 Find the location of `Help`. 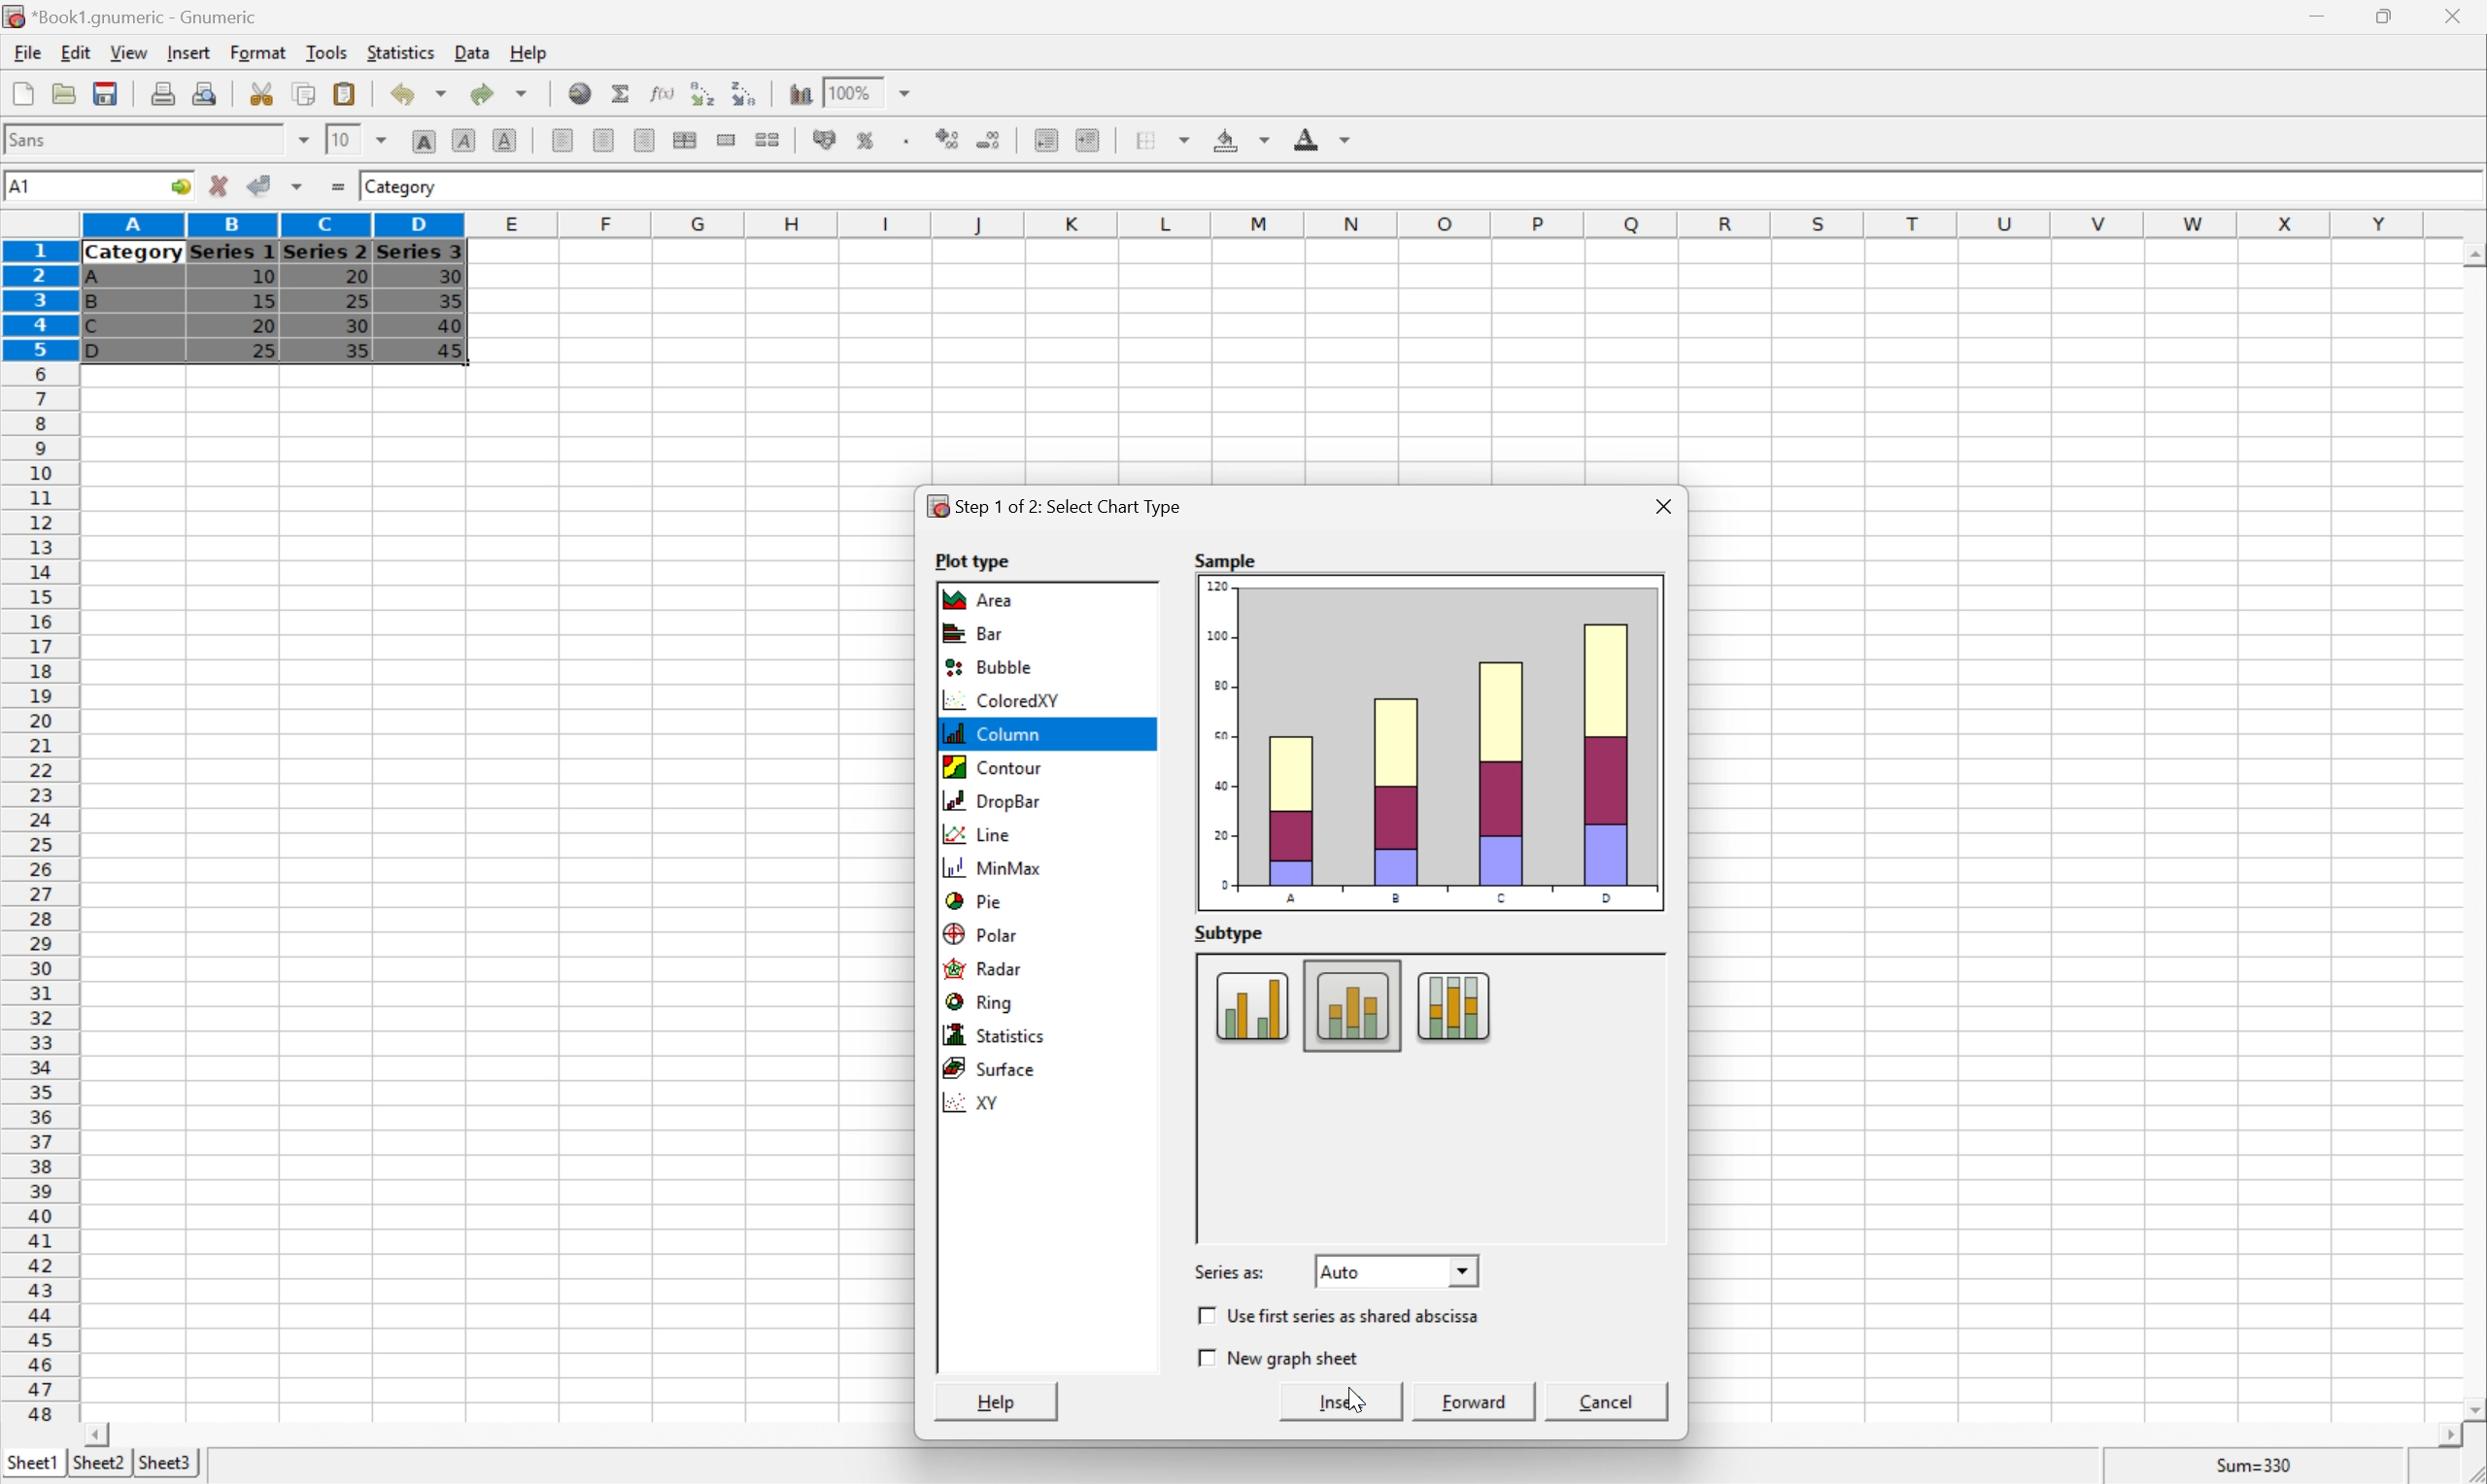

Help is located at coordinates (1001, 1401).